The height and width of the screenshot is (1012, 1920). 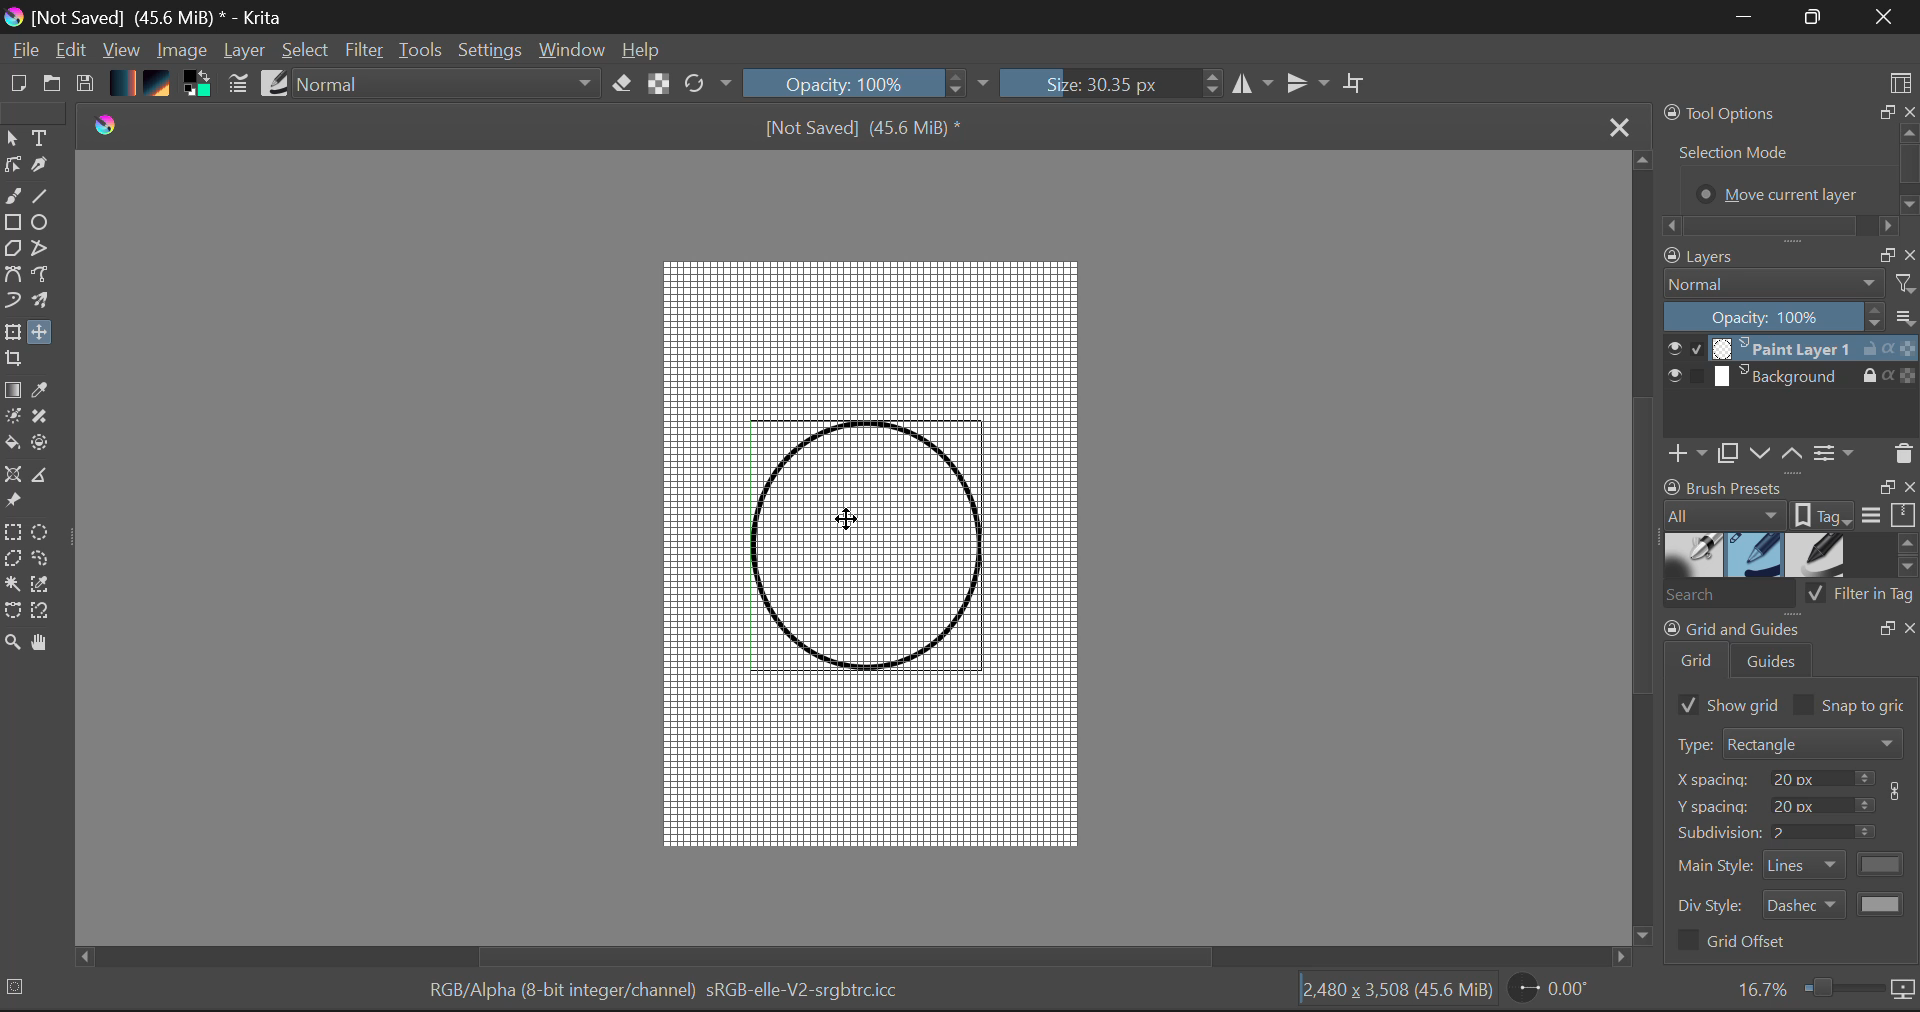 What do you see at coordinates (52, 85) in the screenshot?
I see `Open` at bounding box center [52, 85].